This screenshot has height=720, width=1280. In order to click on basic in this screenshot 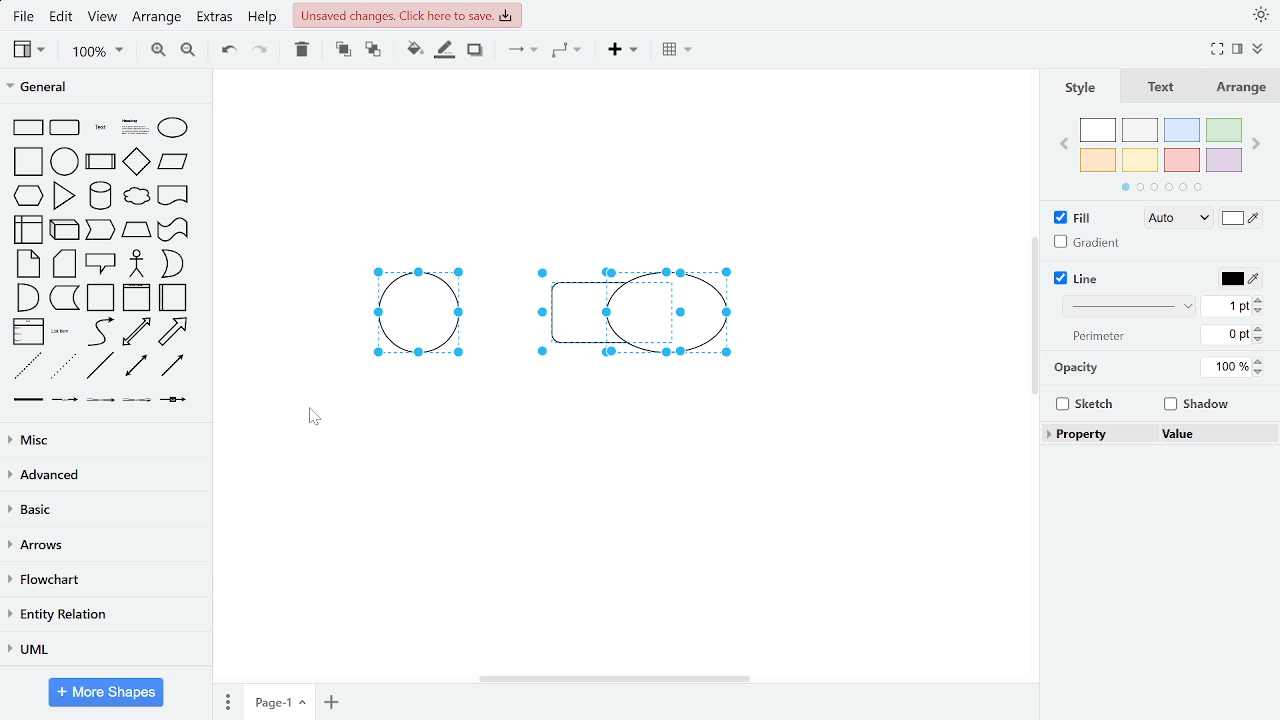, I will do `click(101, 511)`.